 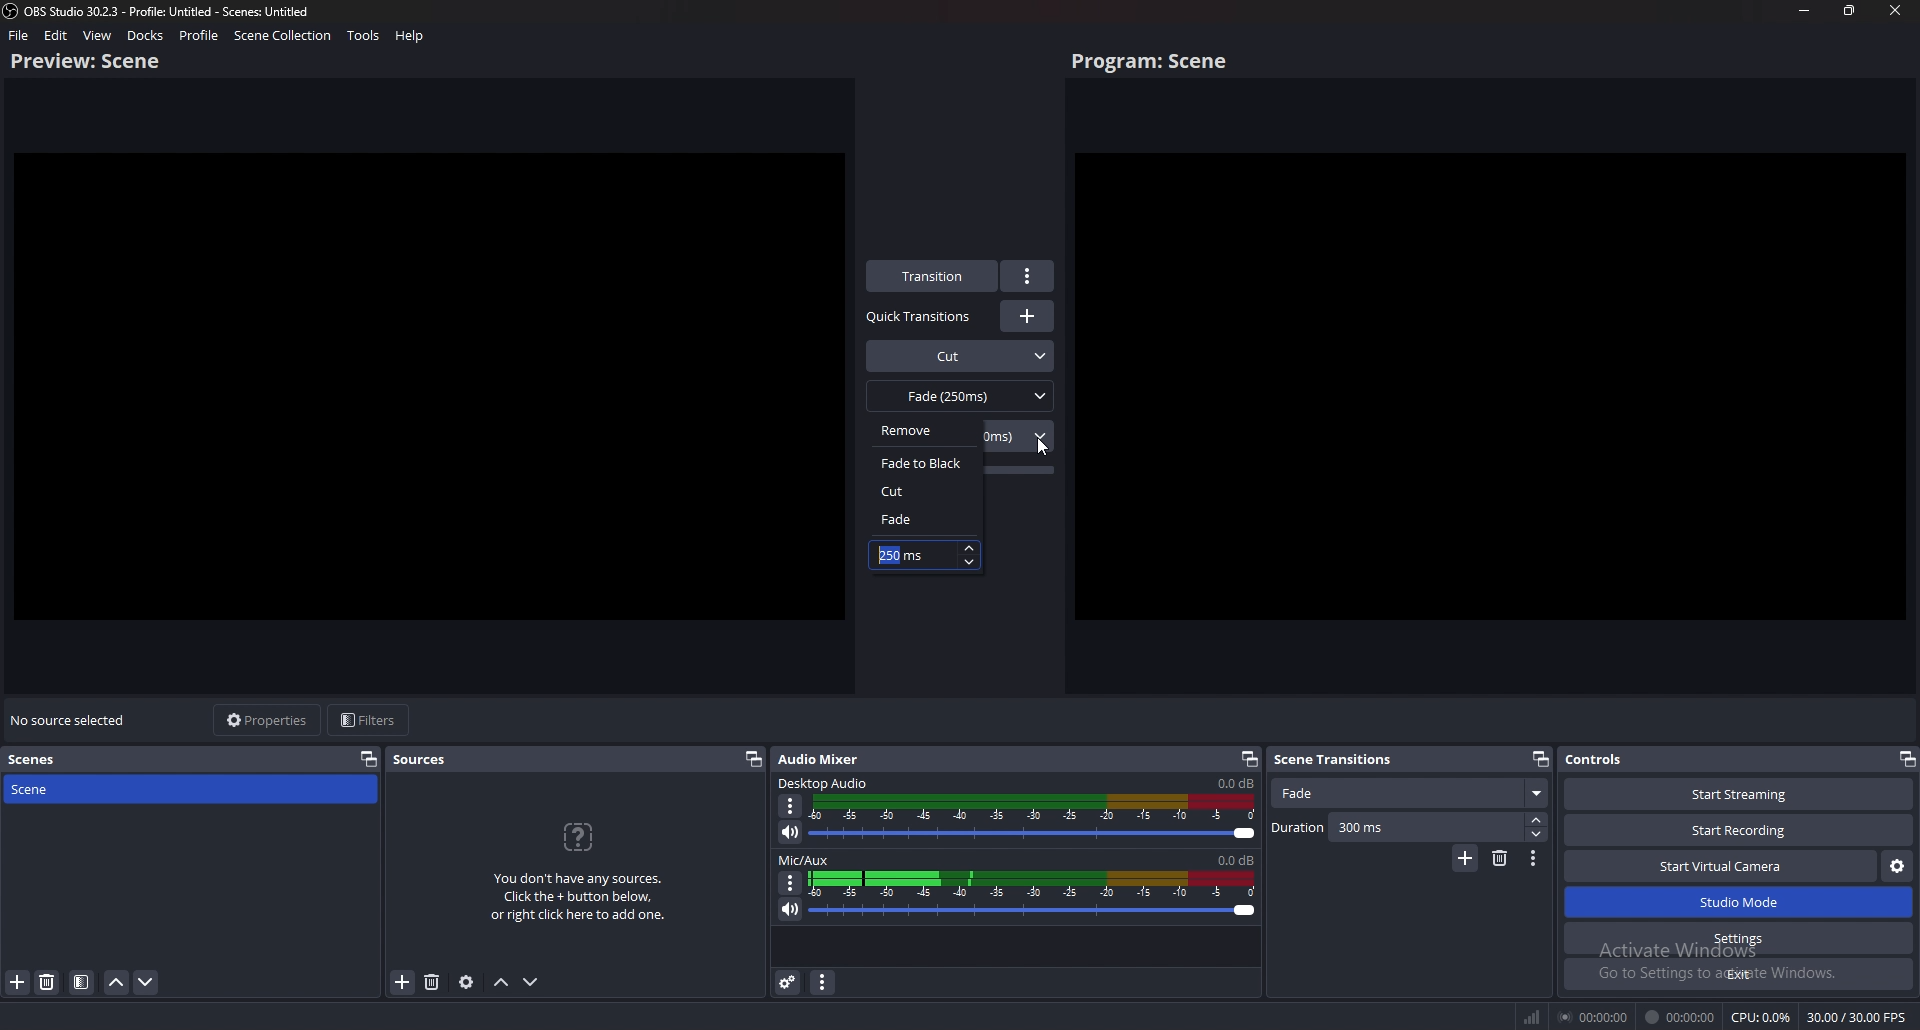 I want to click on Start virtual camera, so click(x=1721, y=866).